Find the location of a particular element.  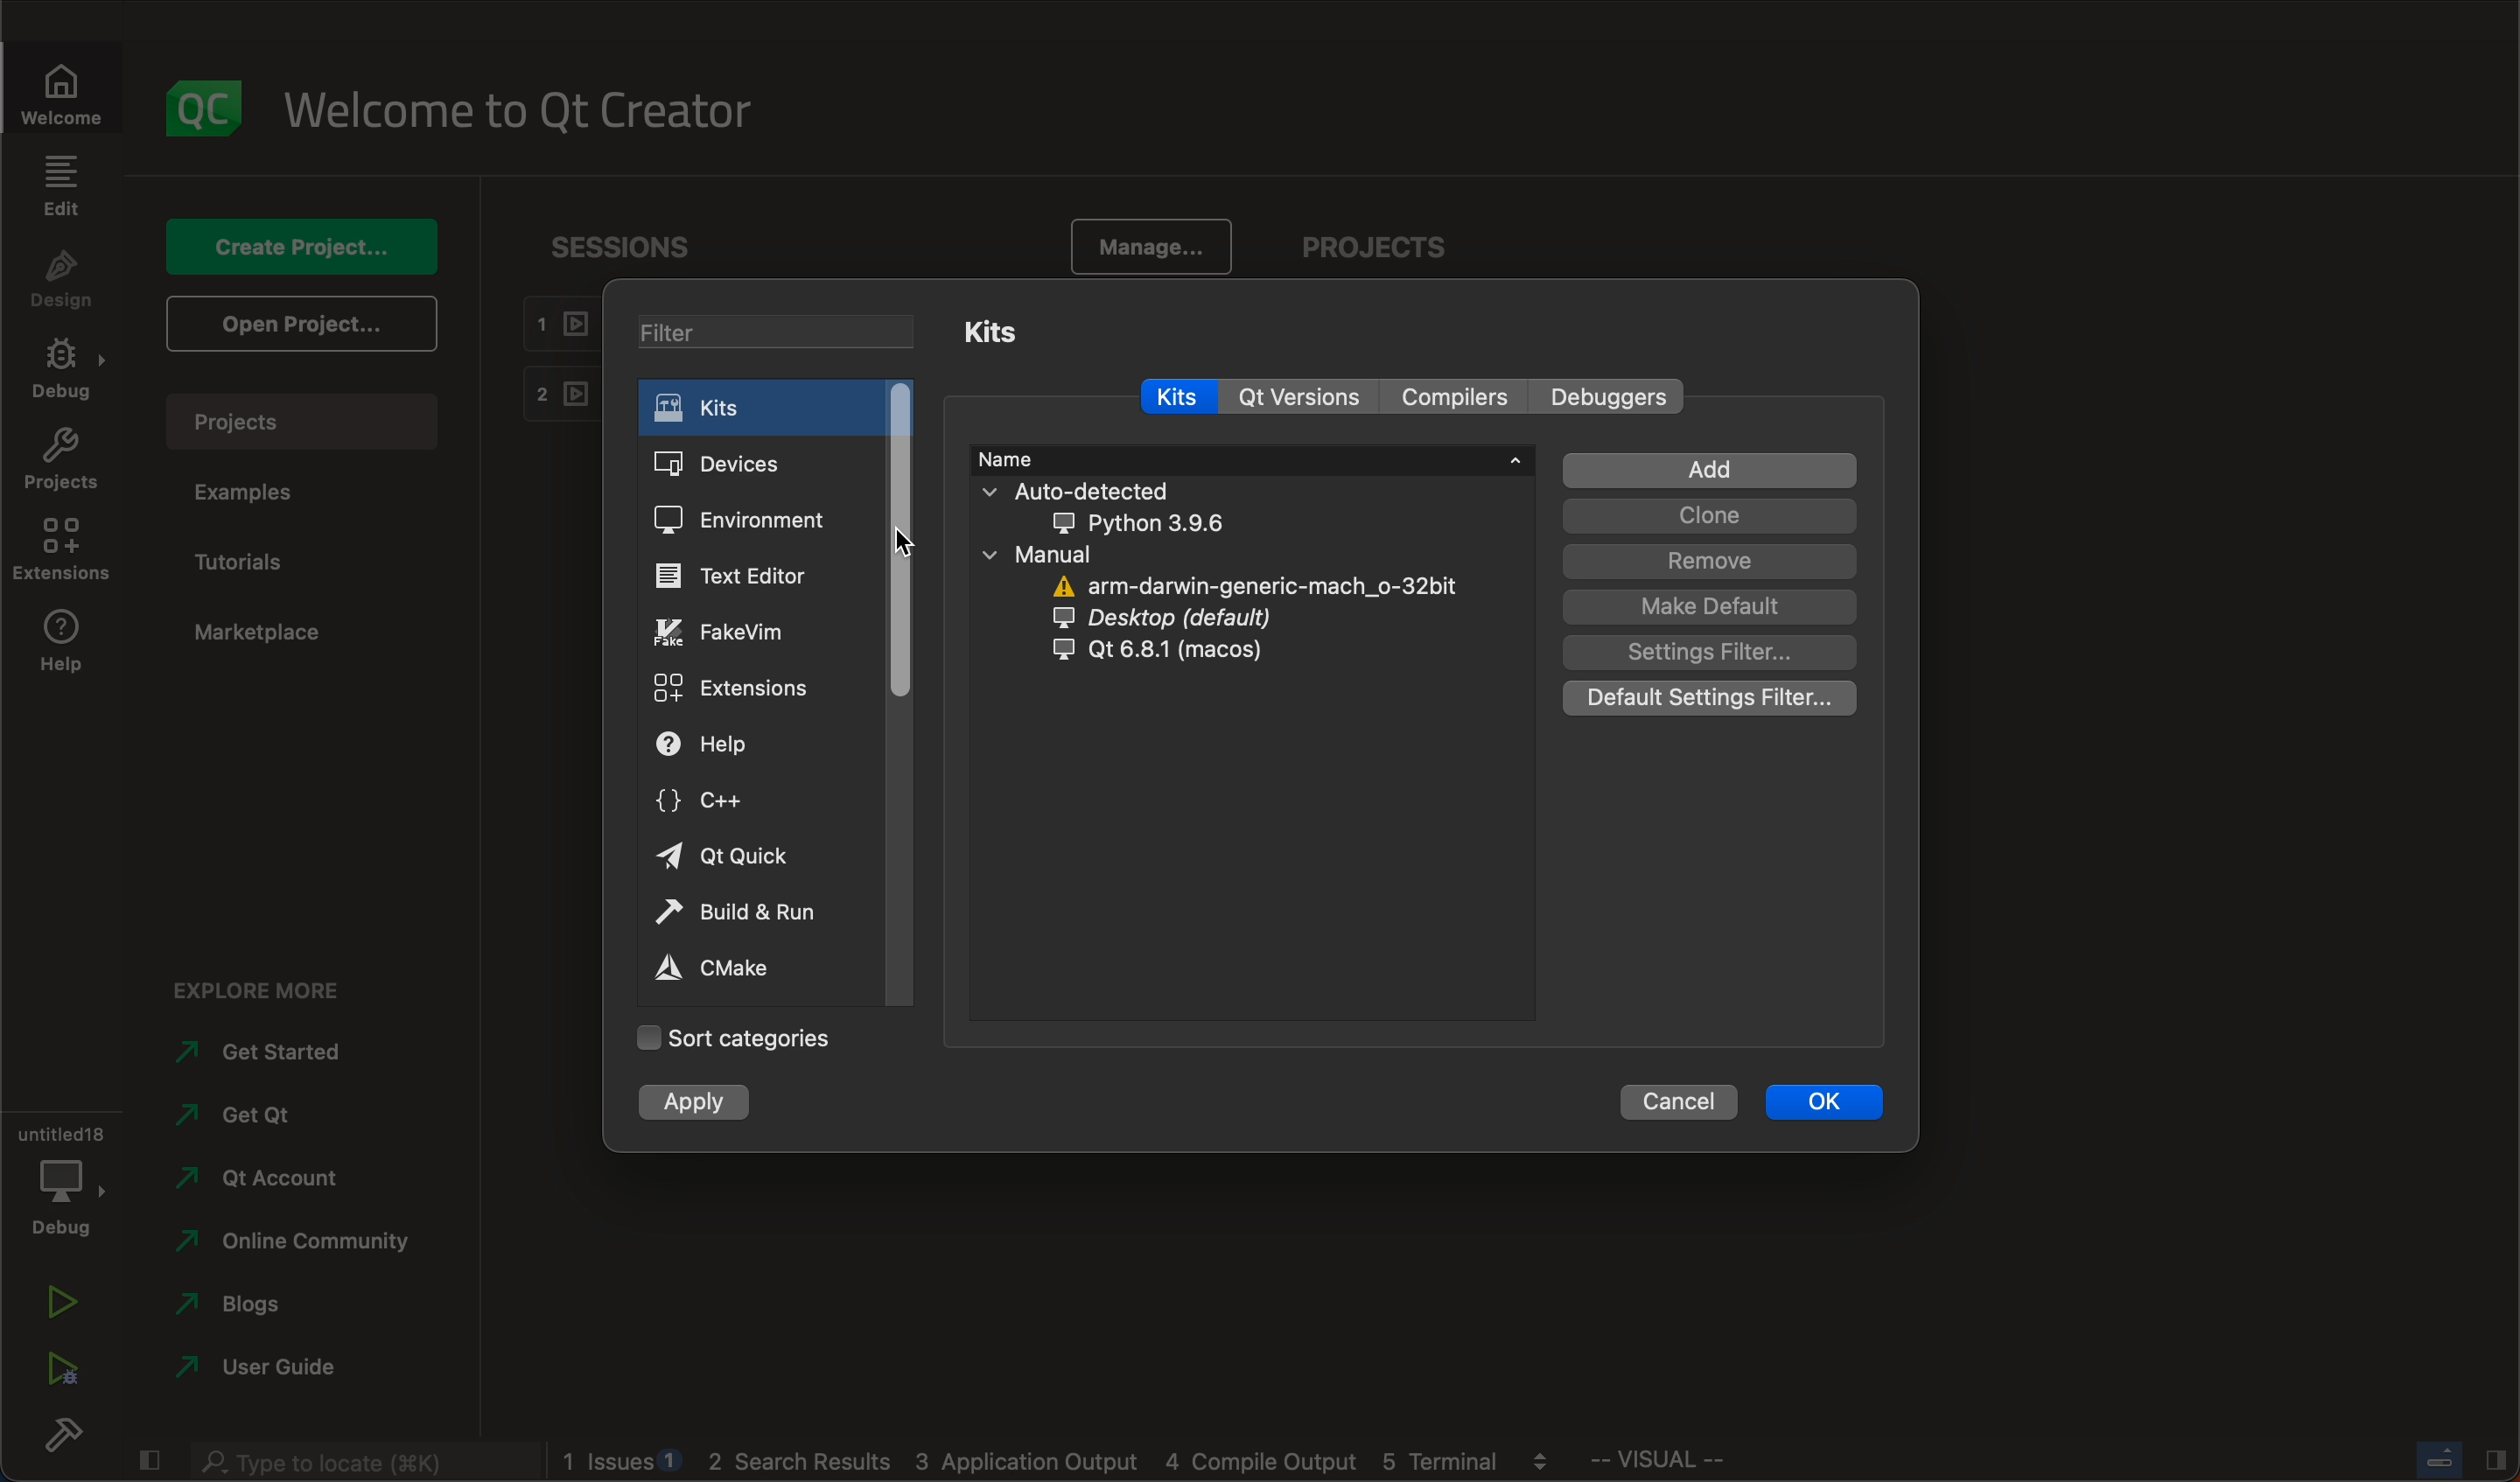

clone is located at coordinates (1710, 516).